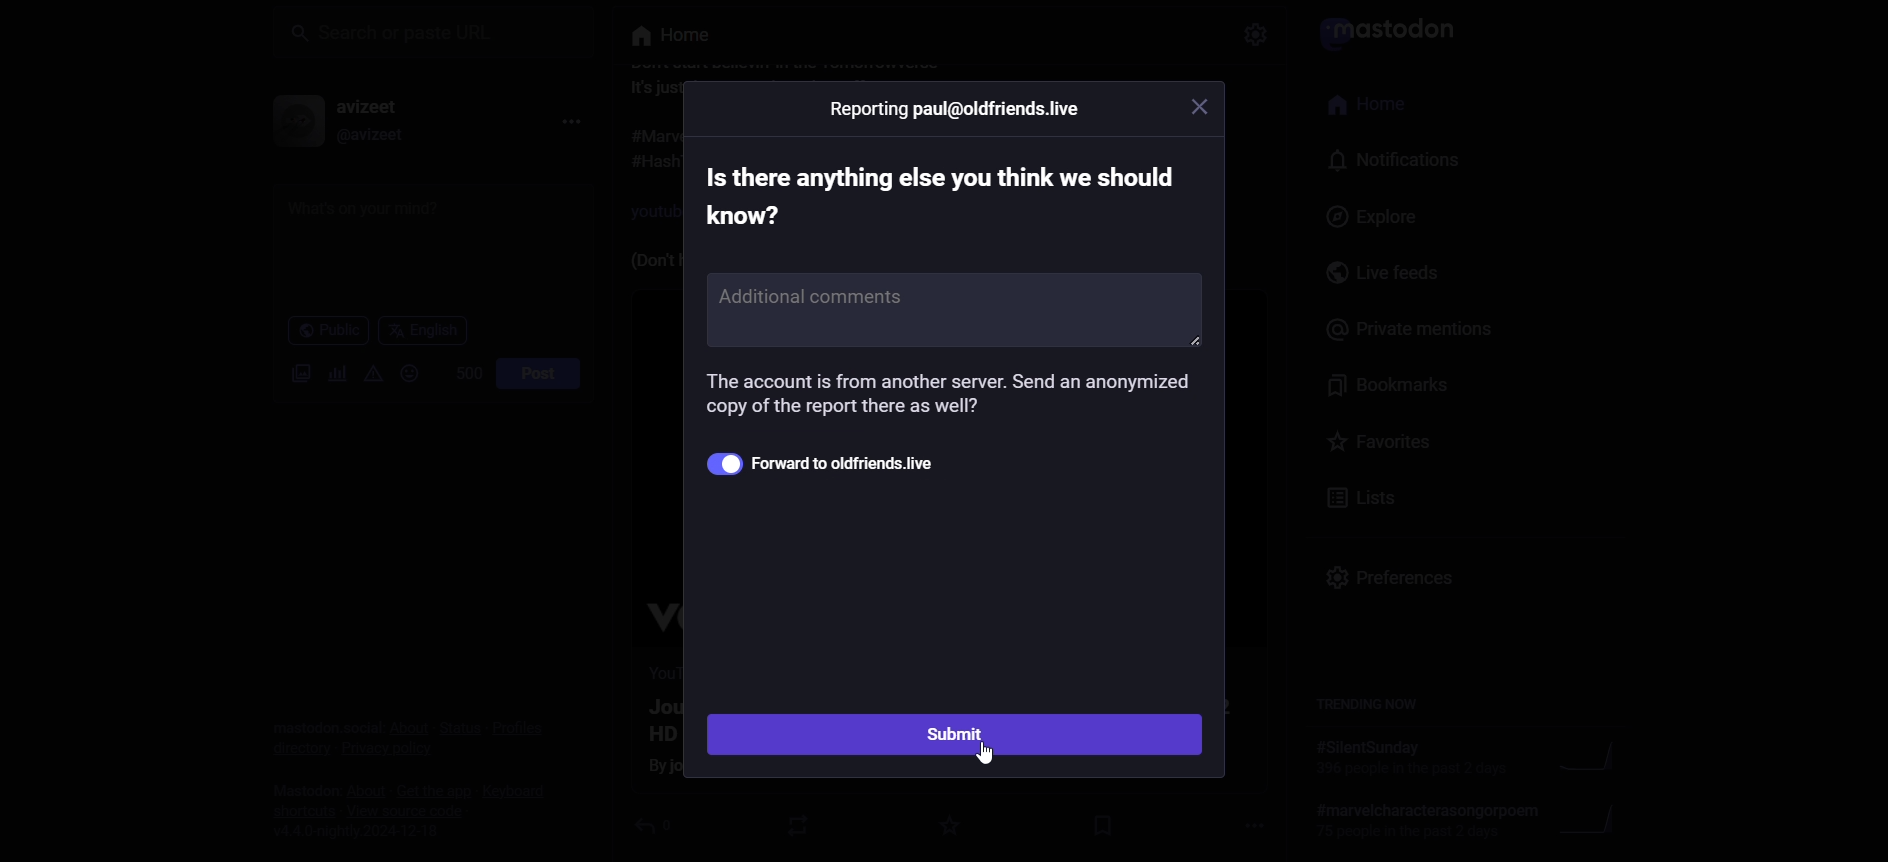 The image size is (1888, 862). Describe the element at coordinates (1376, 107) in the screenshot. I see `home` at that location.